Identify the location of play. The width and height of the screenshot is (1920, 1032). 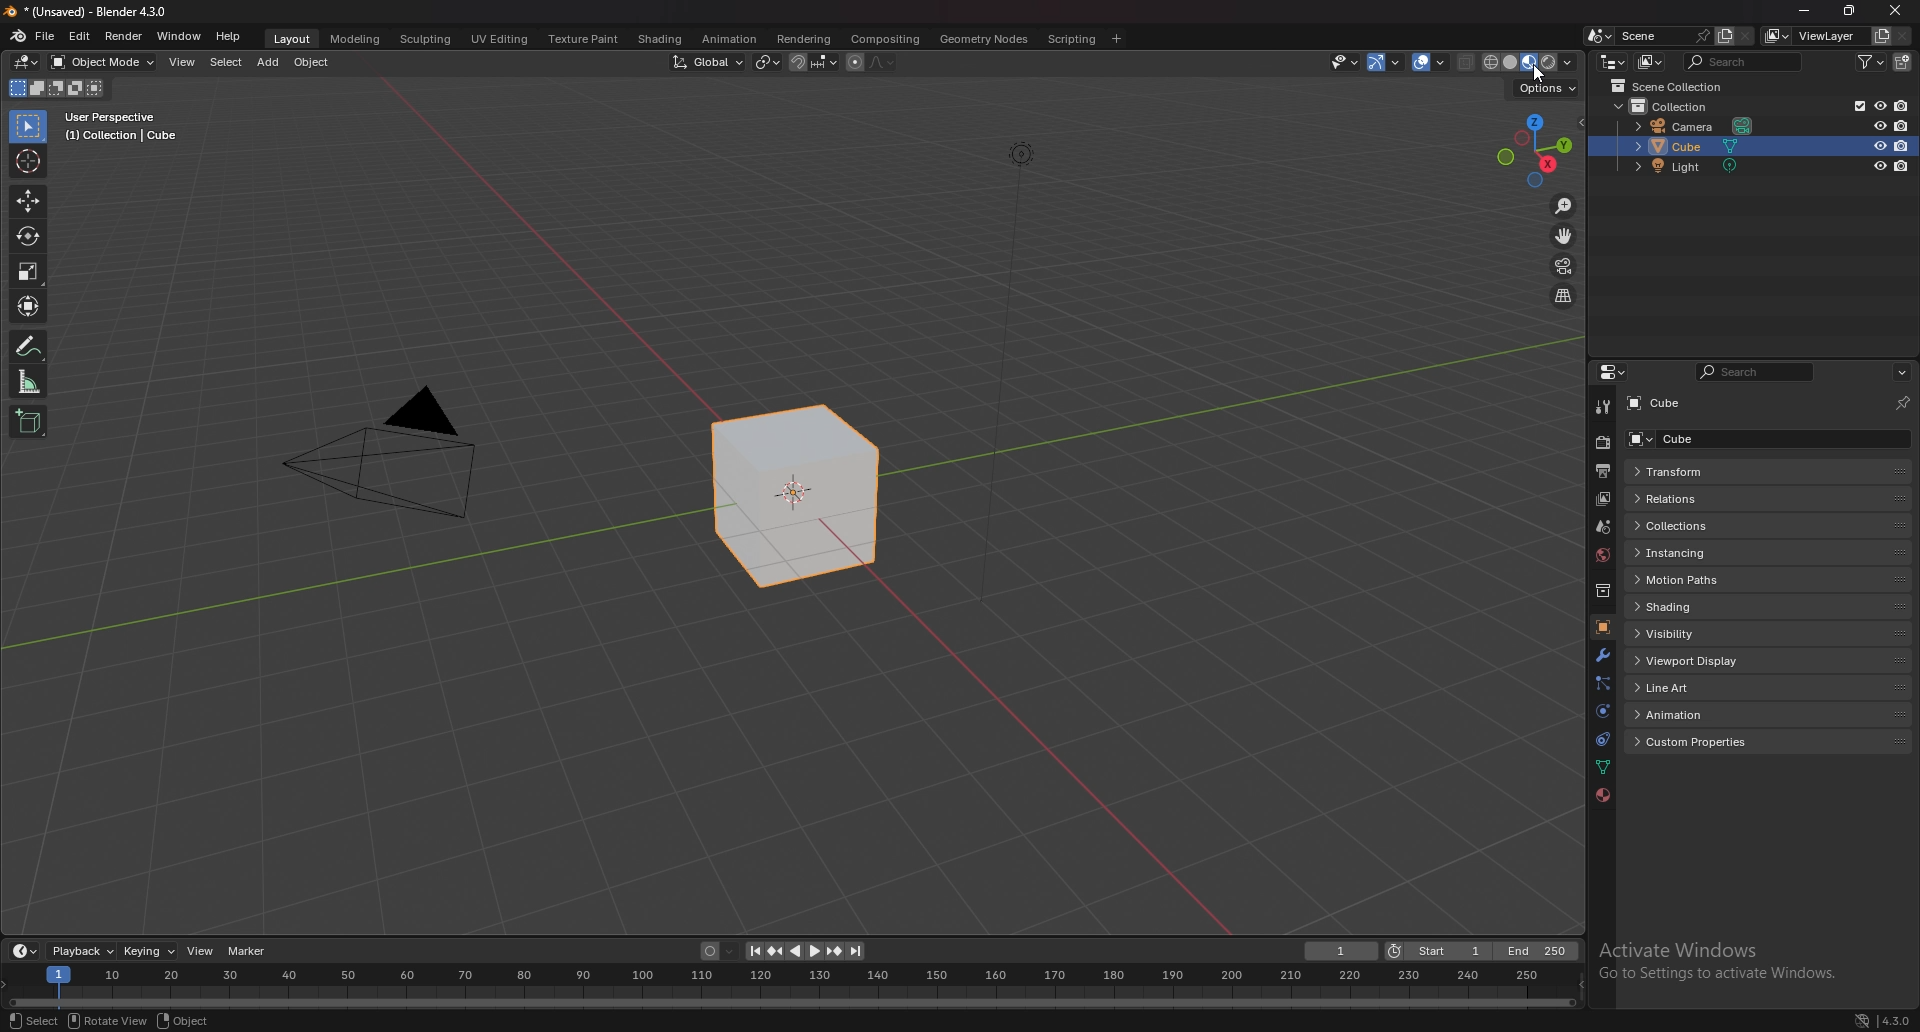
(803, 952).